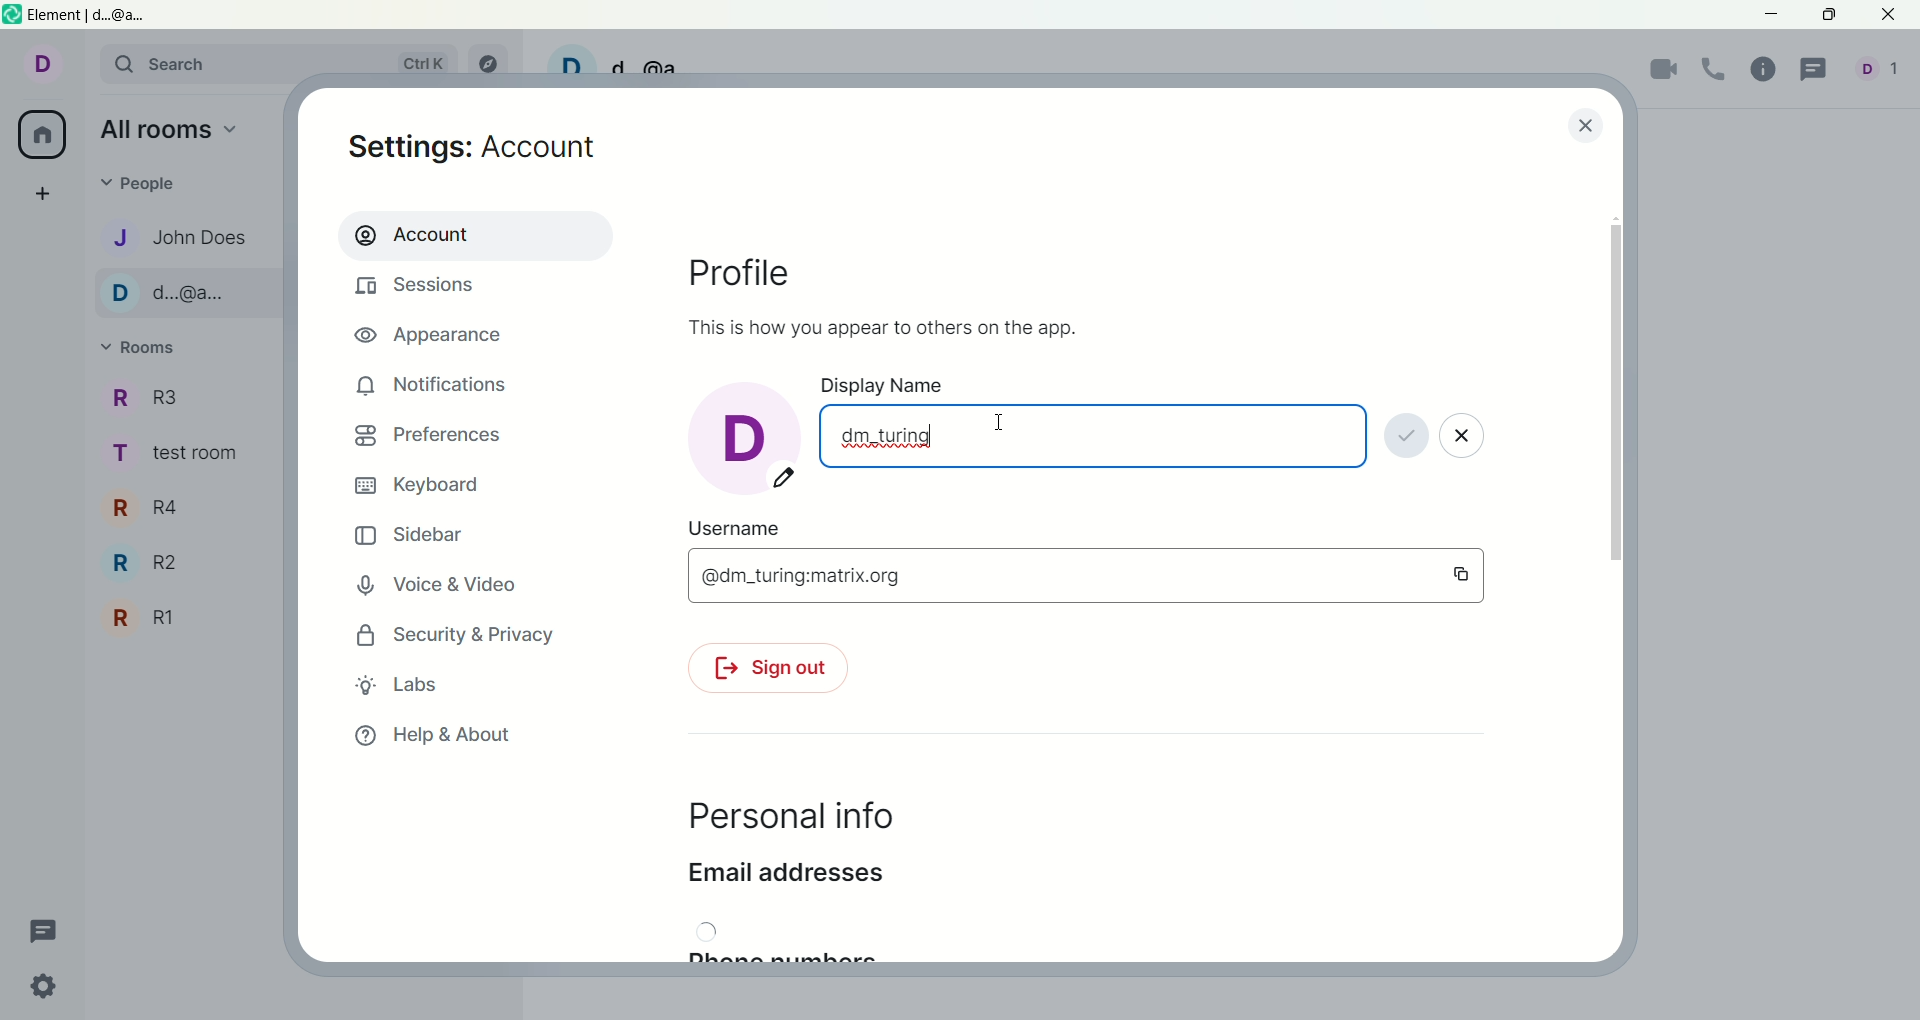  I want to click on maximize, so click(1828, 15).